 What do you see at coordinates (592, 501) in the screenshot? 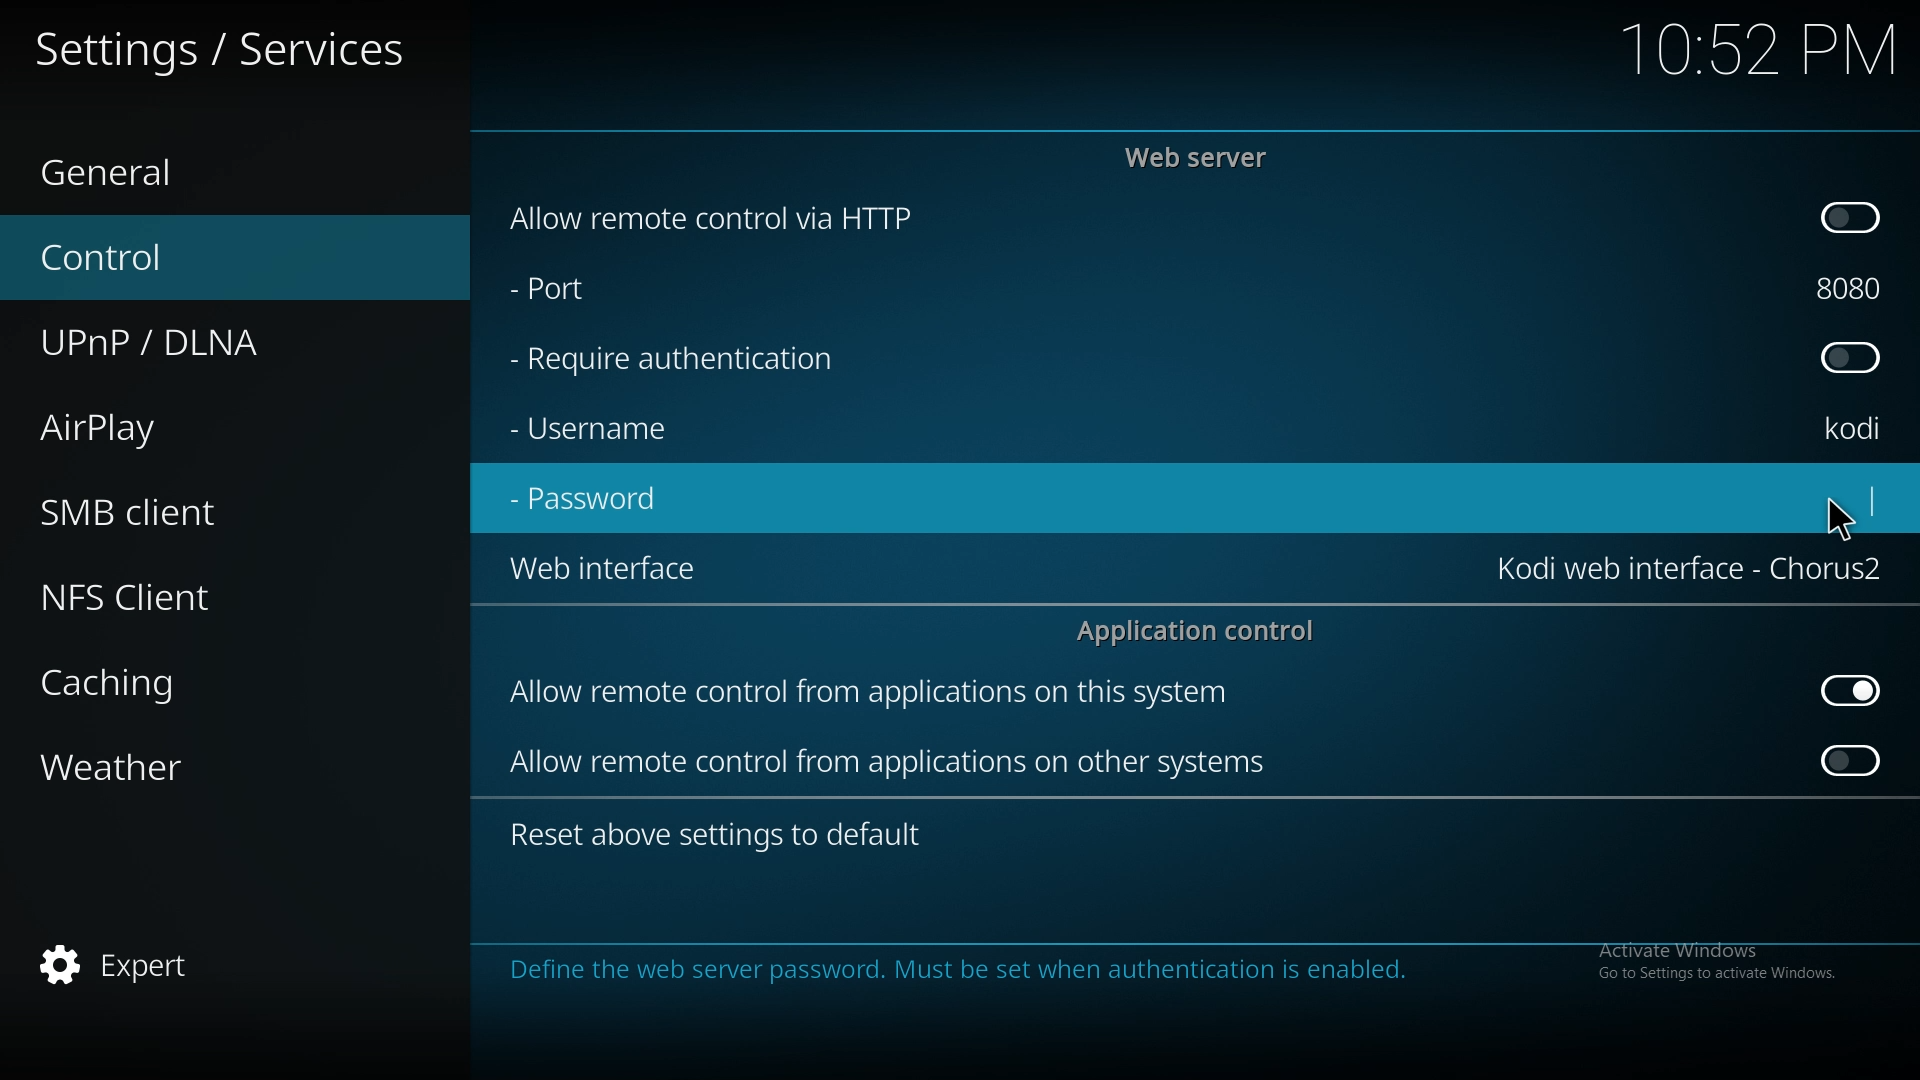
I see `password` at bounding box center [592, 501].